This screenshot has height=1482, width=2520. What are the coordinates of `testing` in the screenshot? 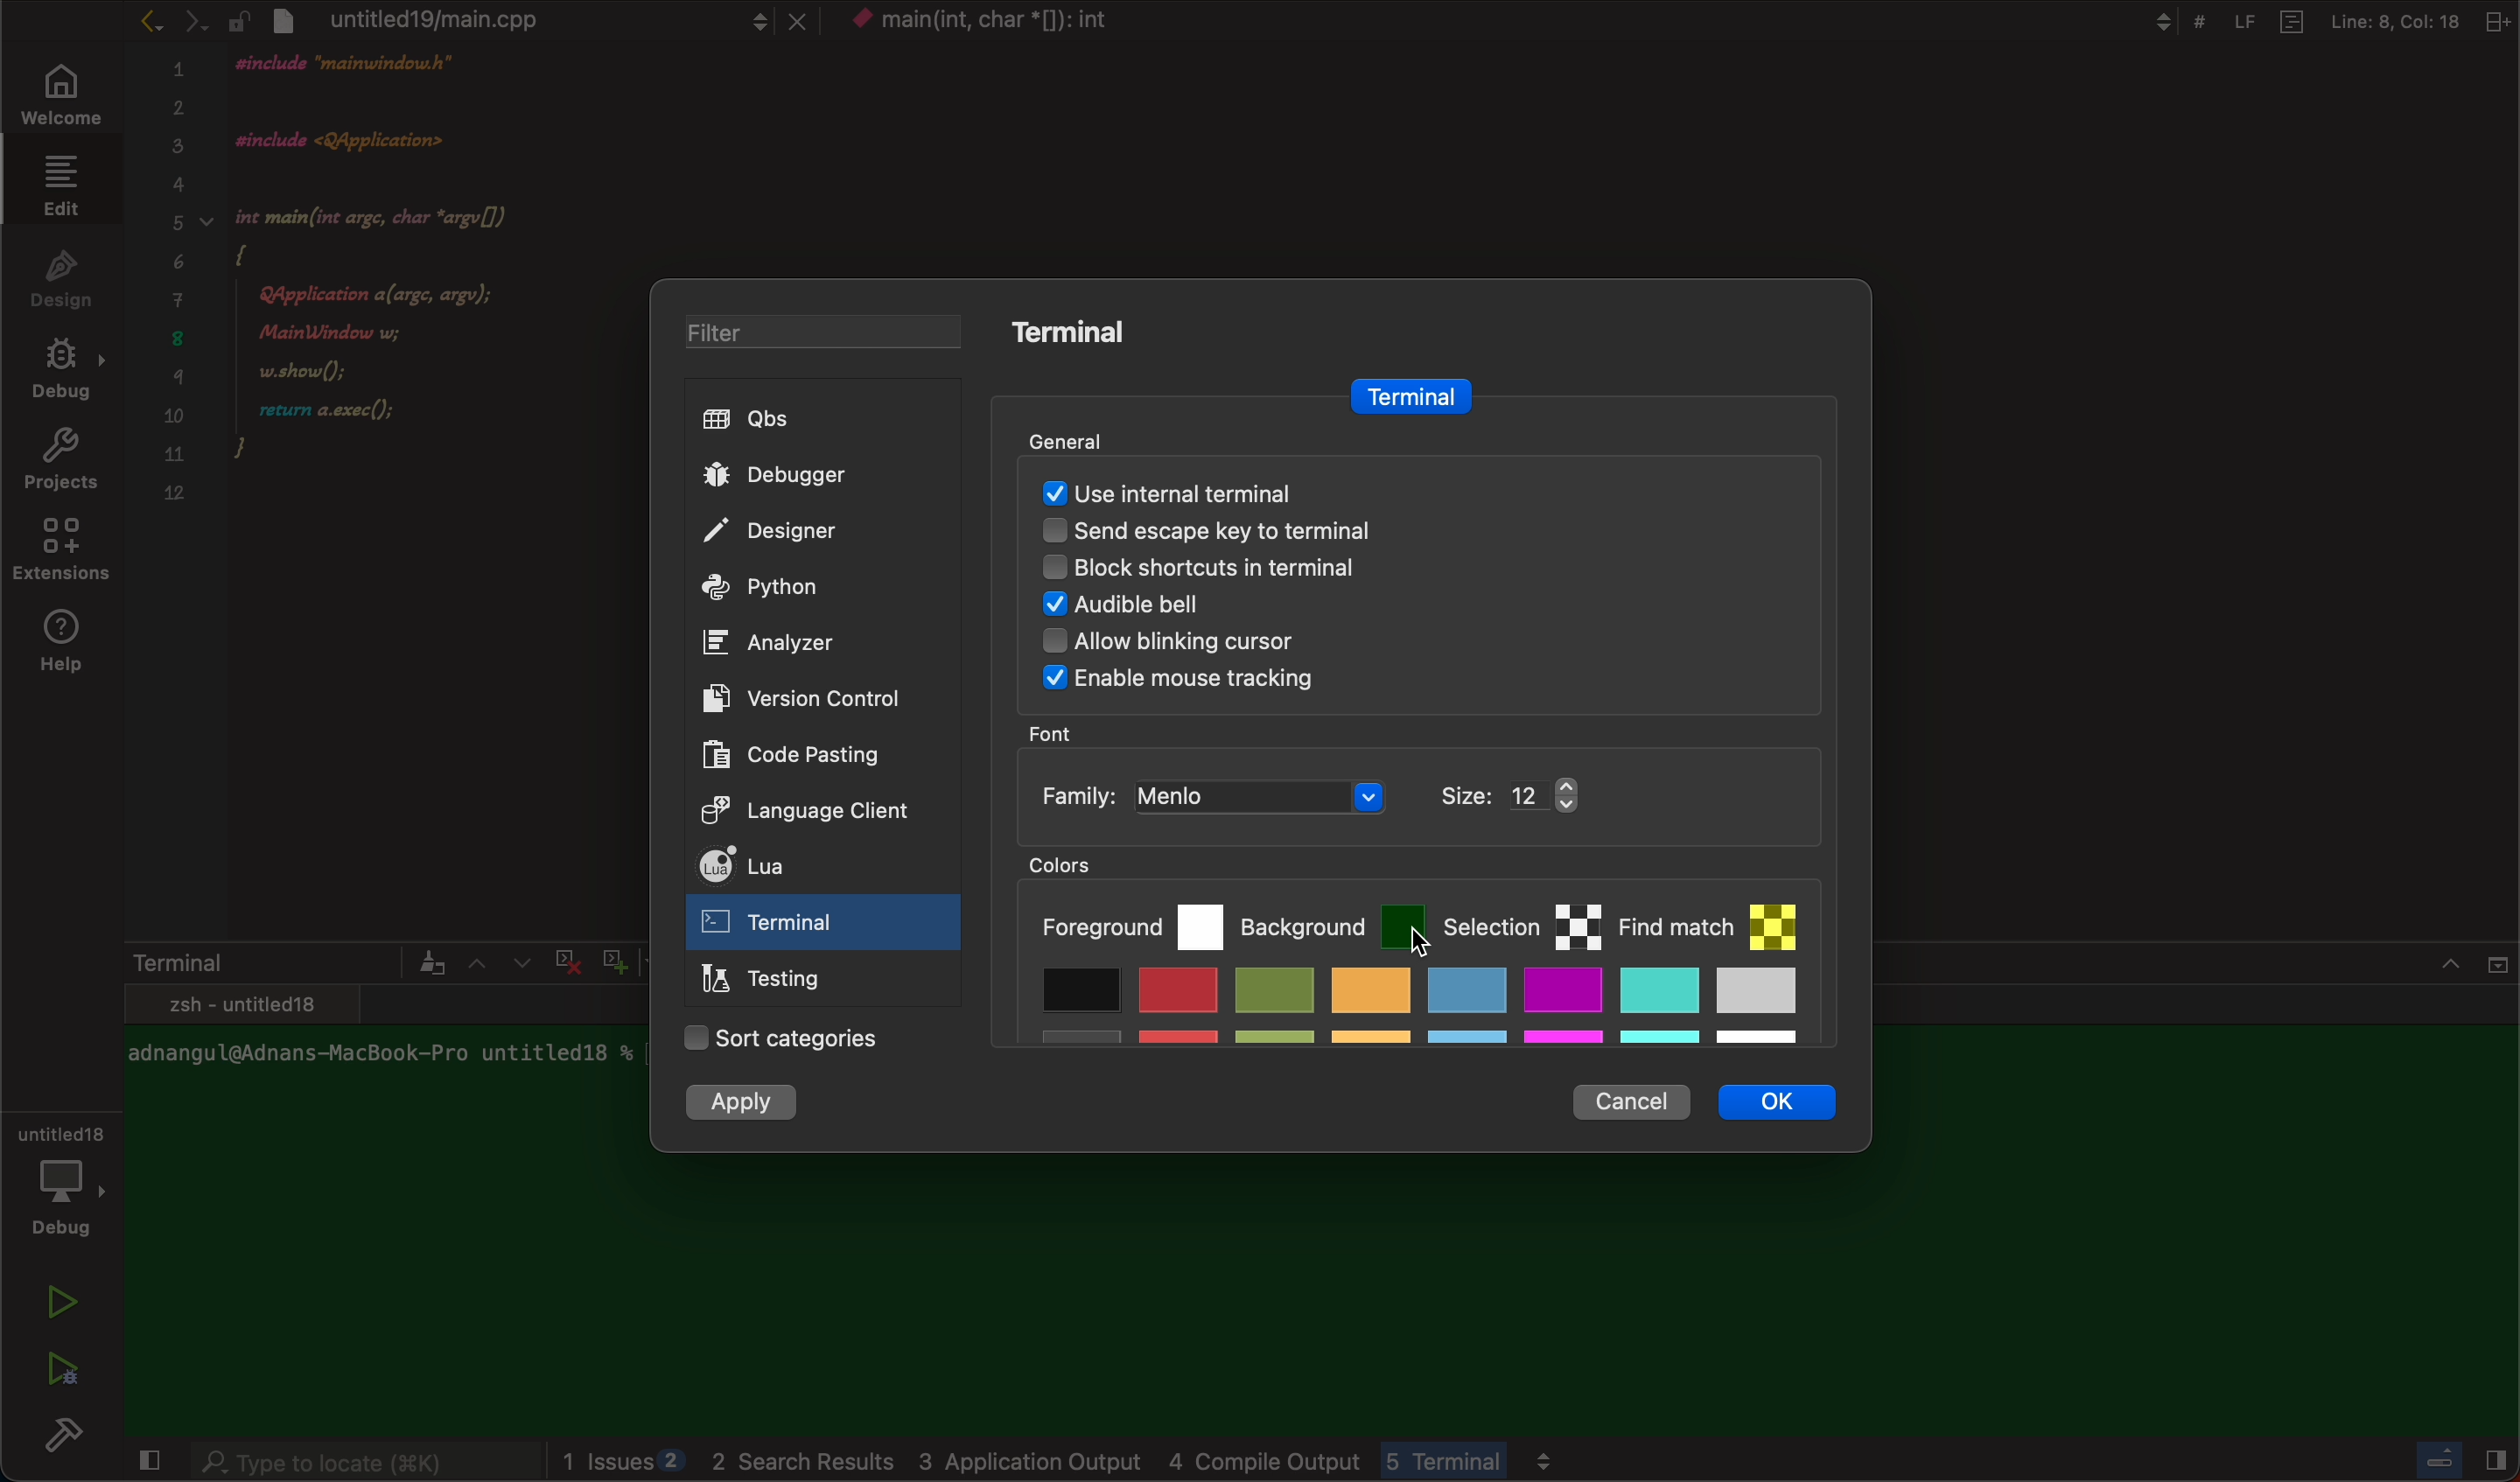 It's located at (771, 982).